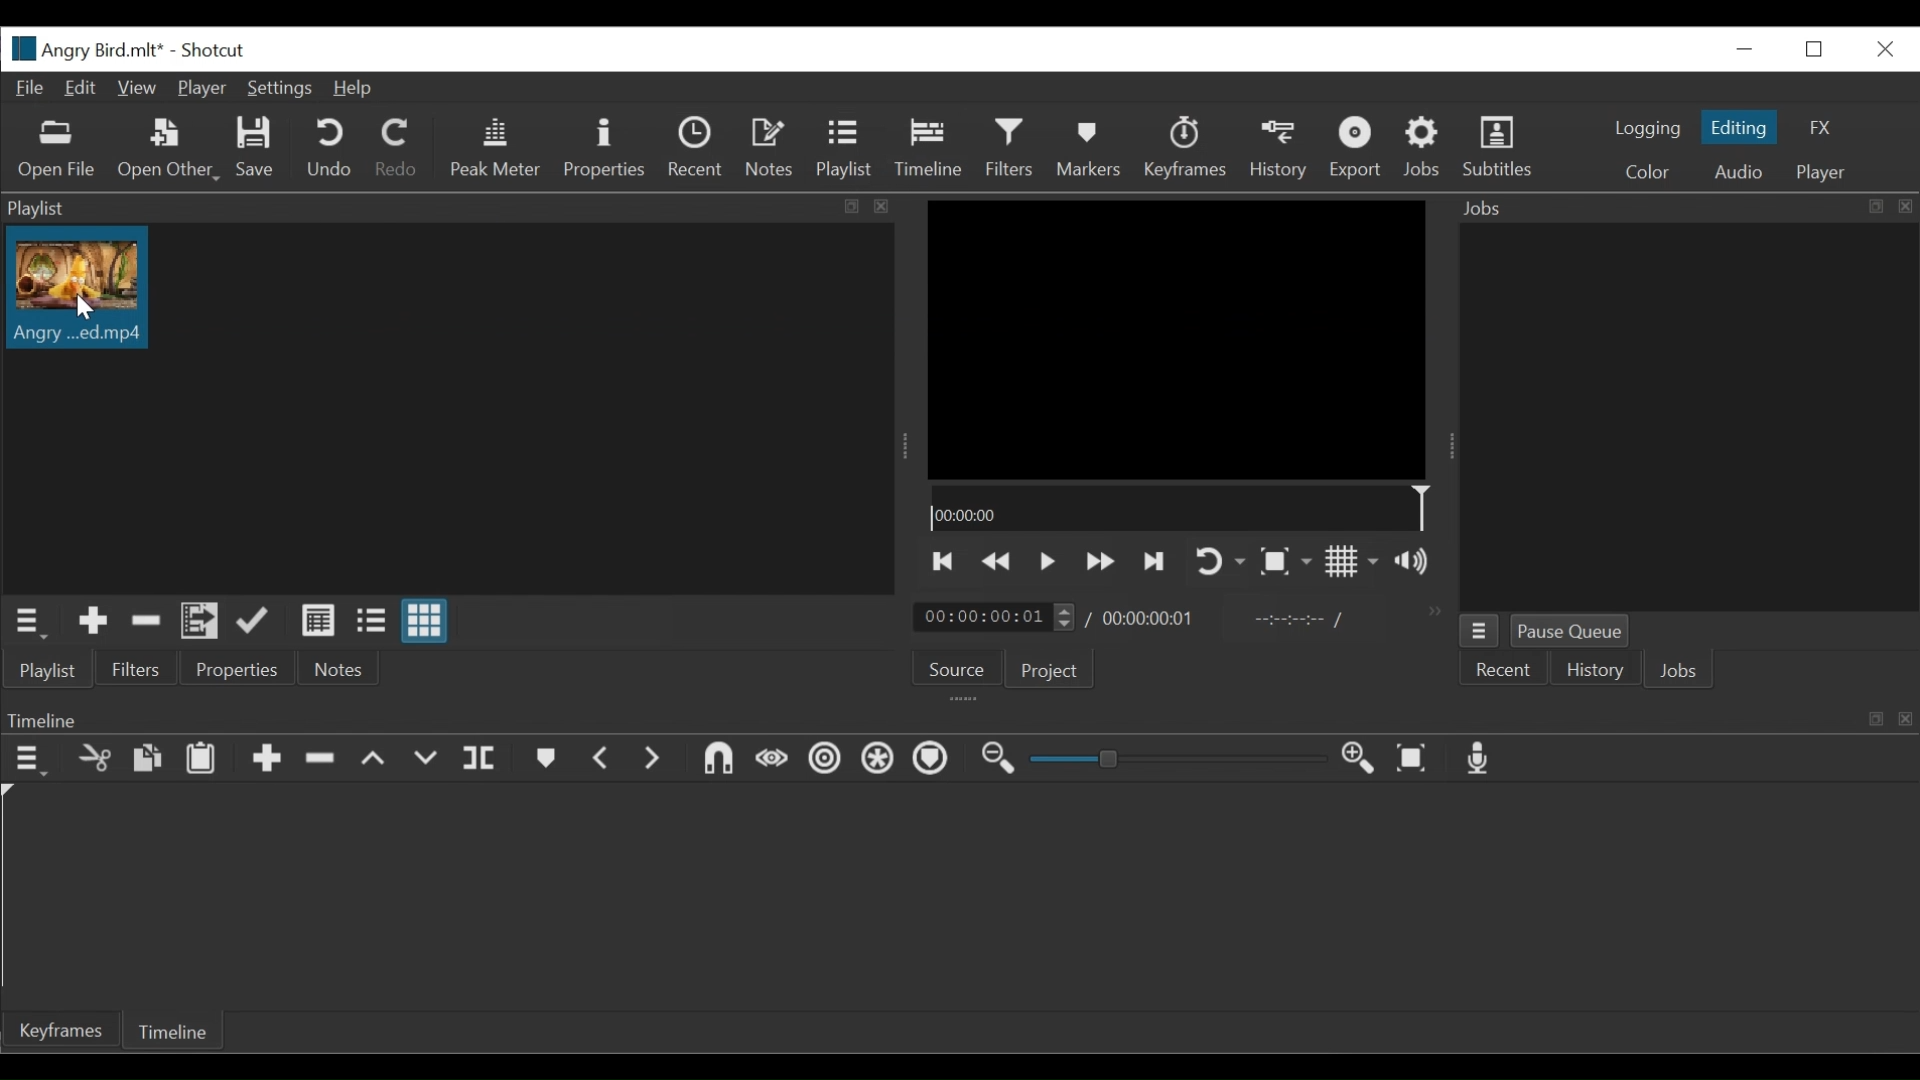 The width and height of the screenshot is (1920, 1080). I want to click on Play backward quickly, so click(1100, 562).